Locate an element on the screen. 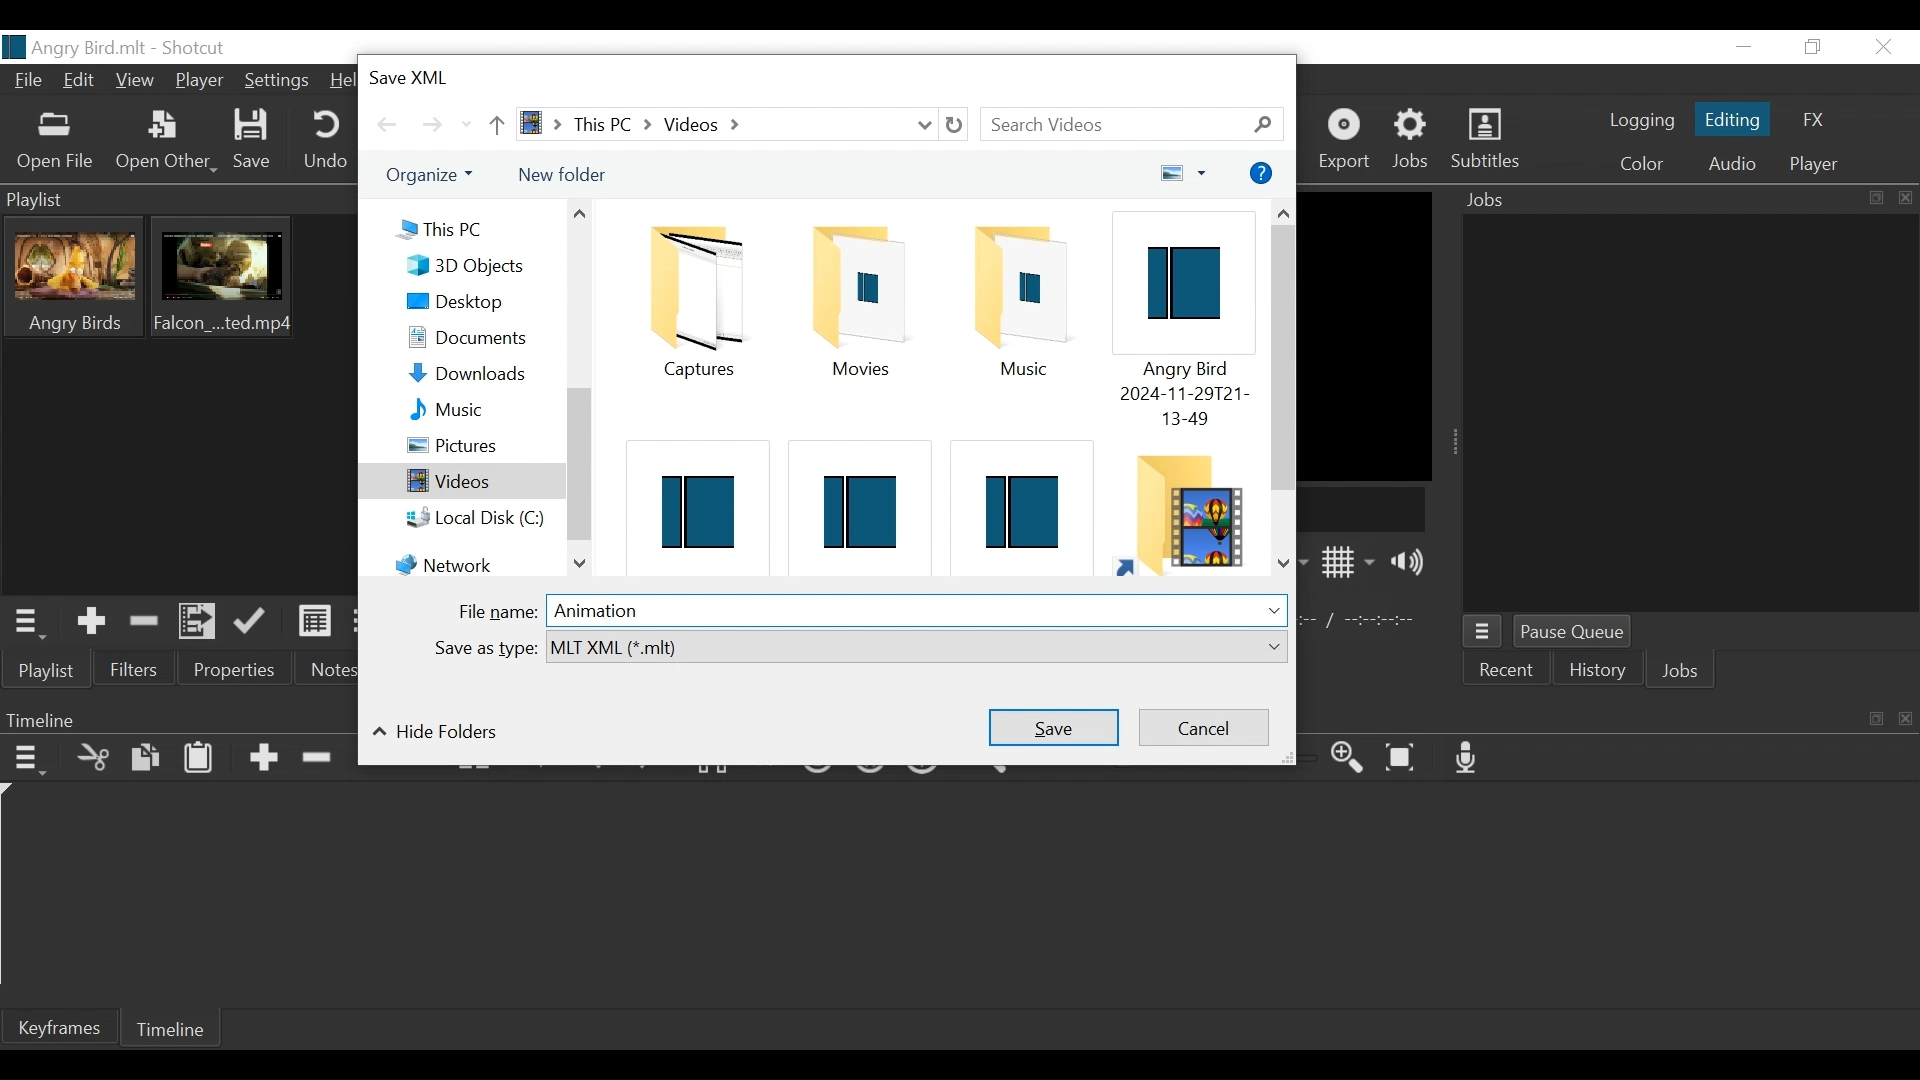  Playlist is located at coordinates (49, 673).